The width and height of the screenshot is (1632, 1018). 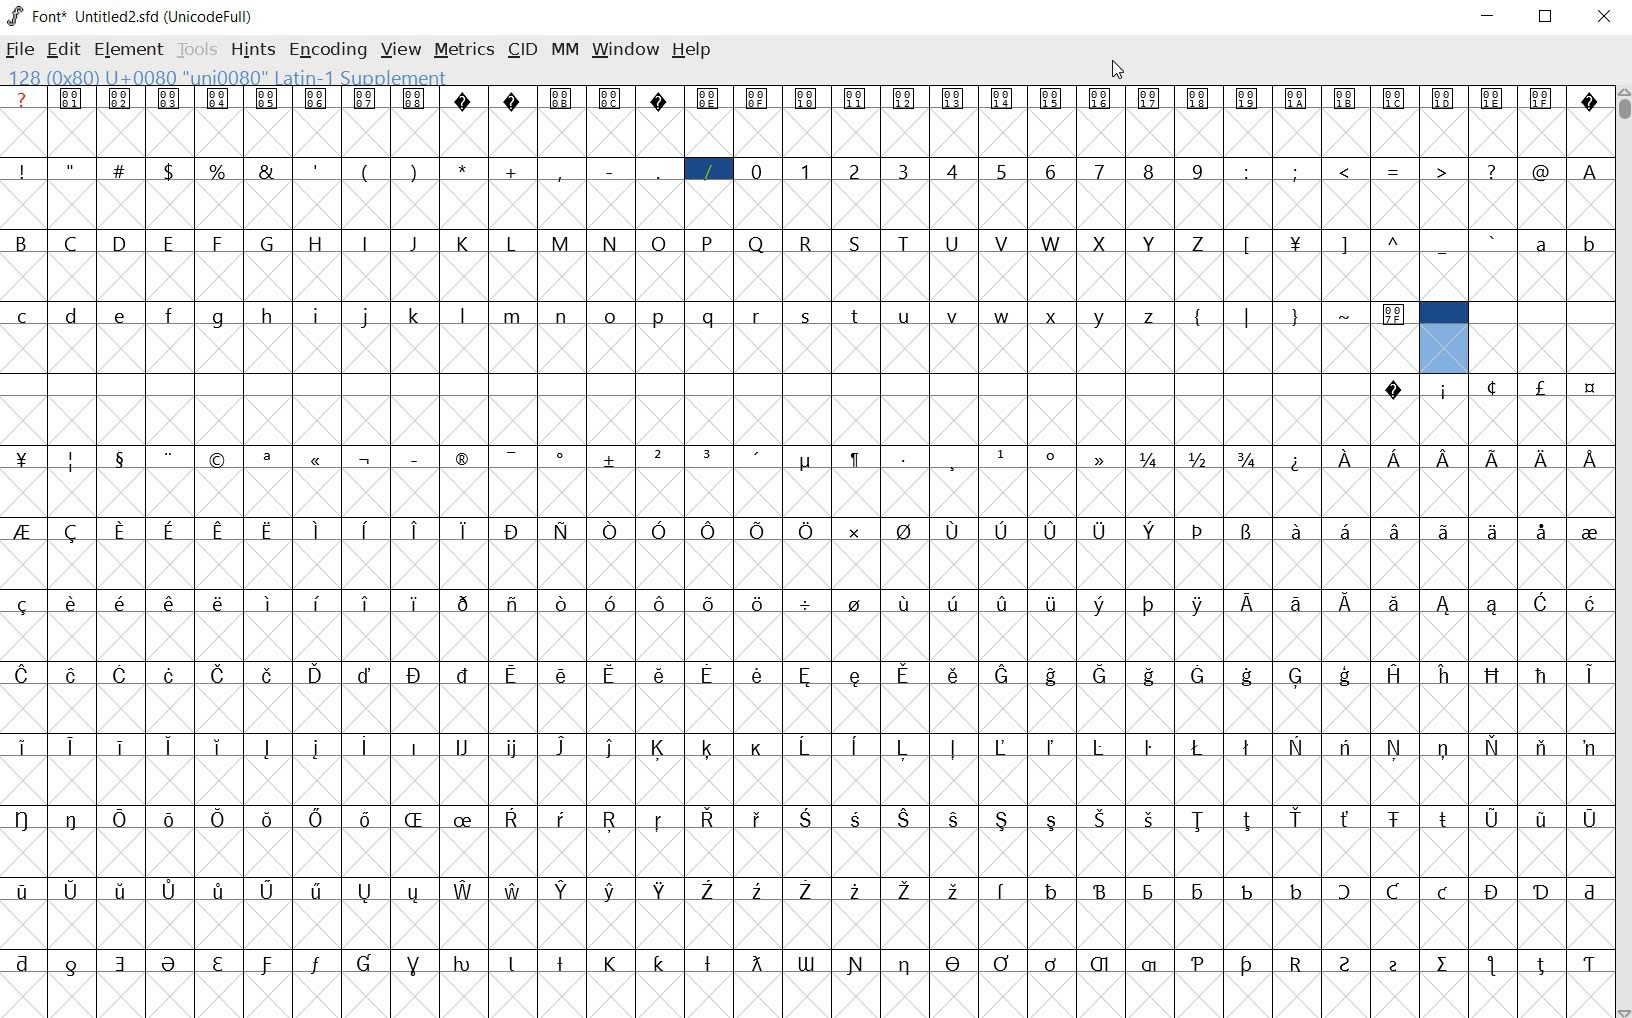 I want to click on Symbol, so click(x=317, y=458).